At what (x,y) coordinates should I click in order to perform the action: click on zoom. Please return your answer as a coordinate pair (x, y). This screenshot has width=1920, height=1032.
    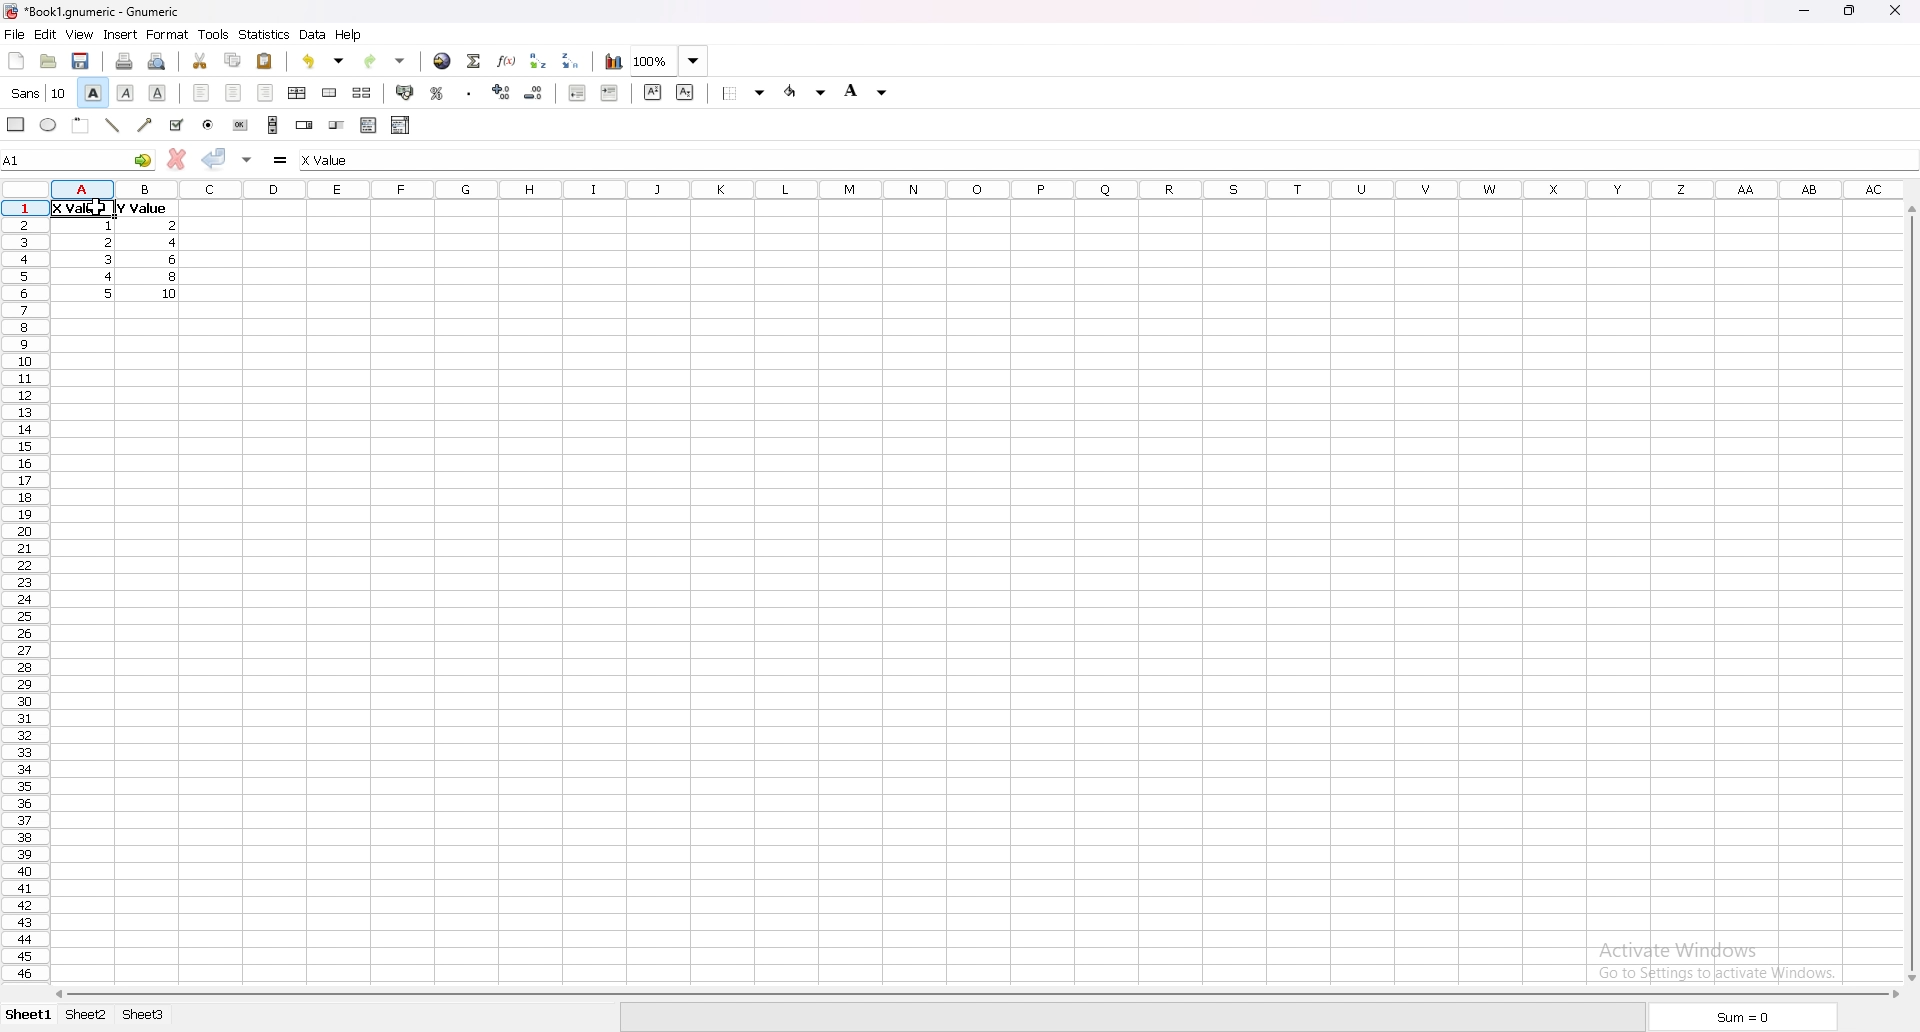
    Looking at the image, I should click on (669, 60).